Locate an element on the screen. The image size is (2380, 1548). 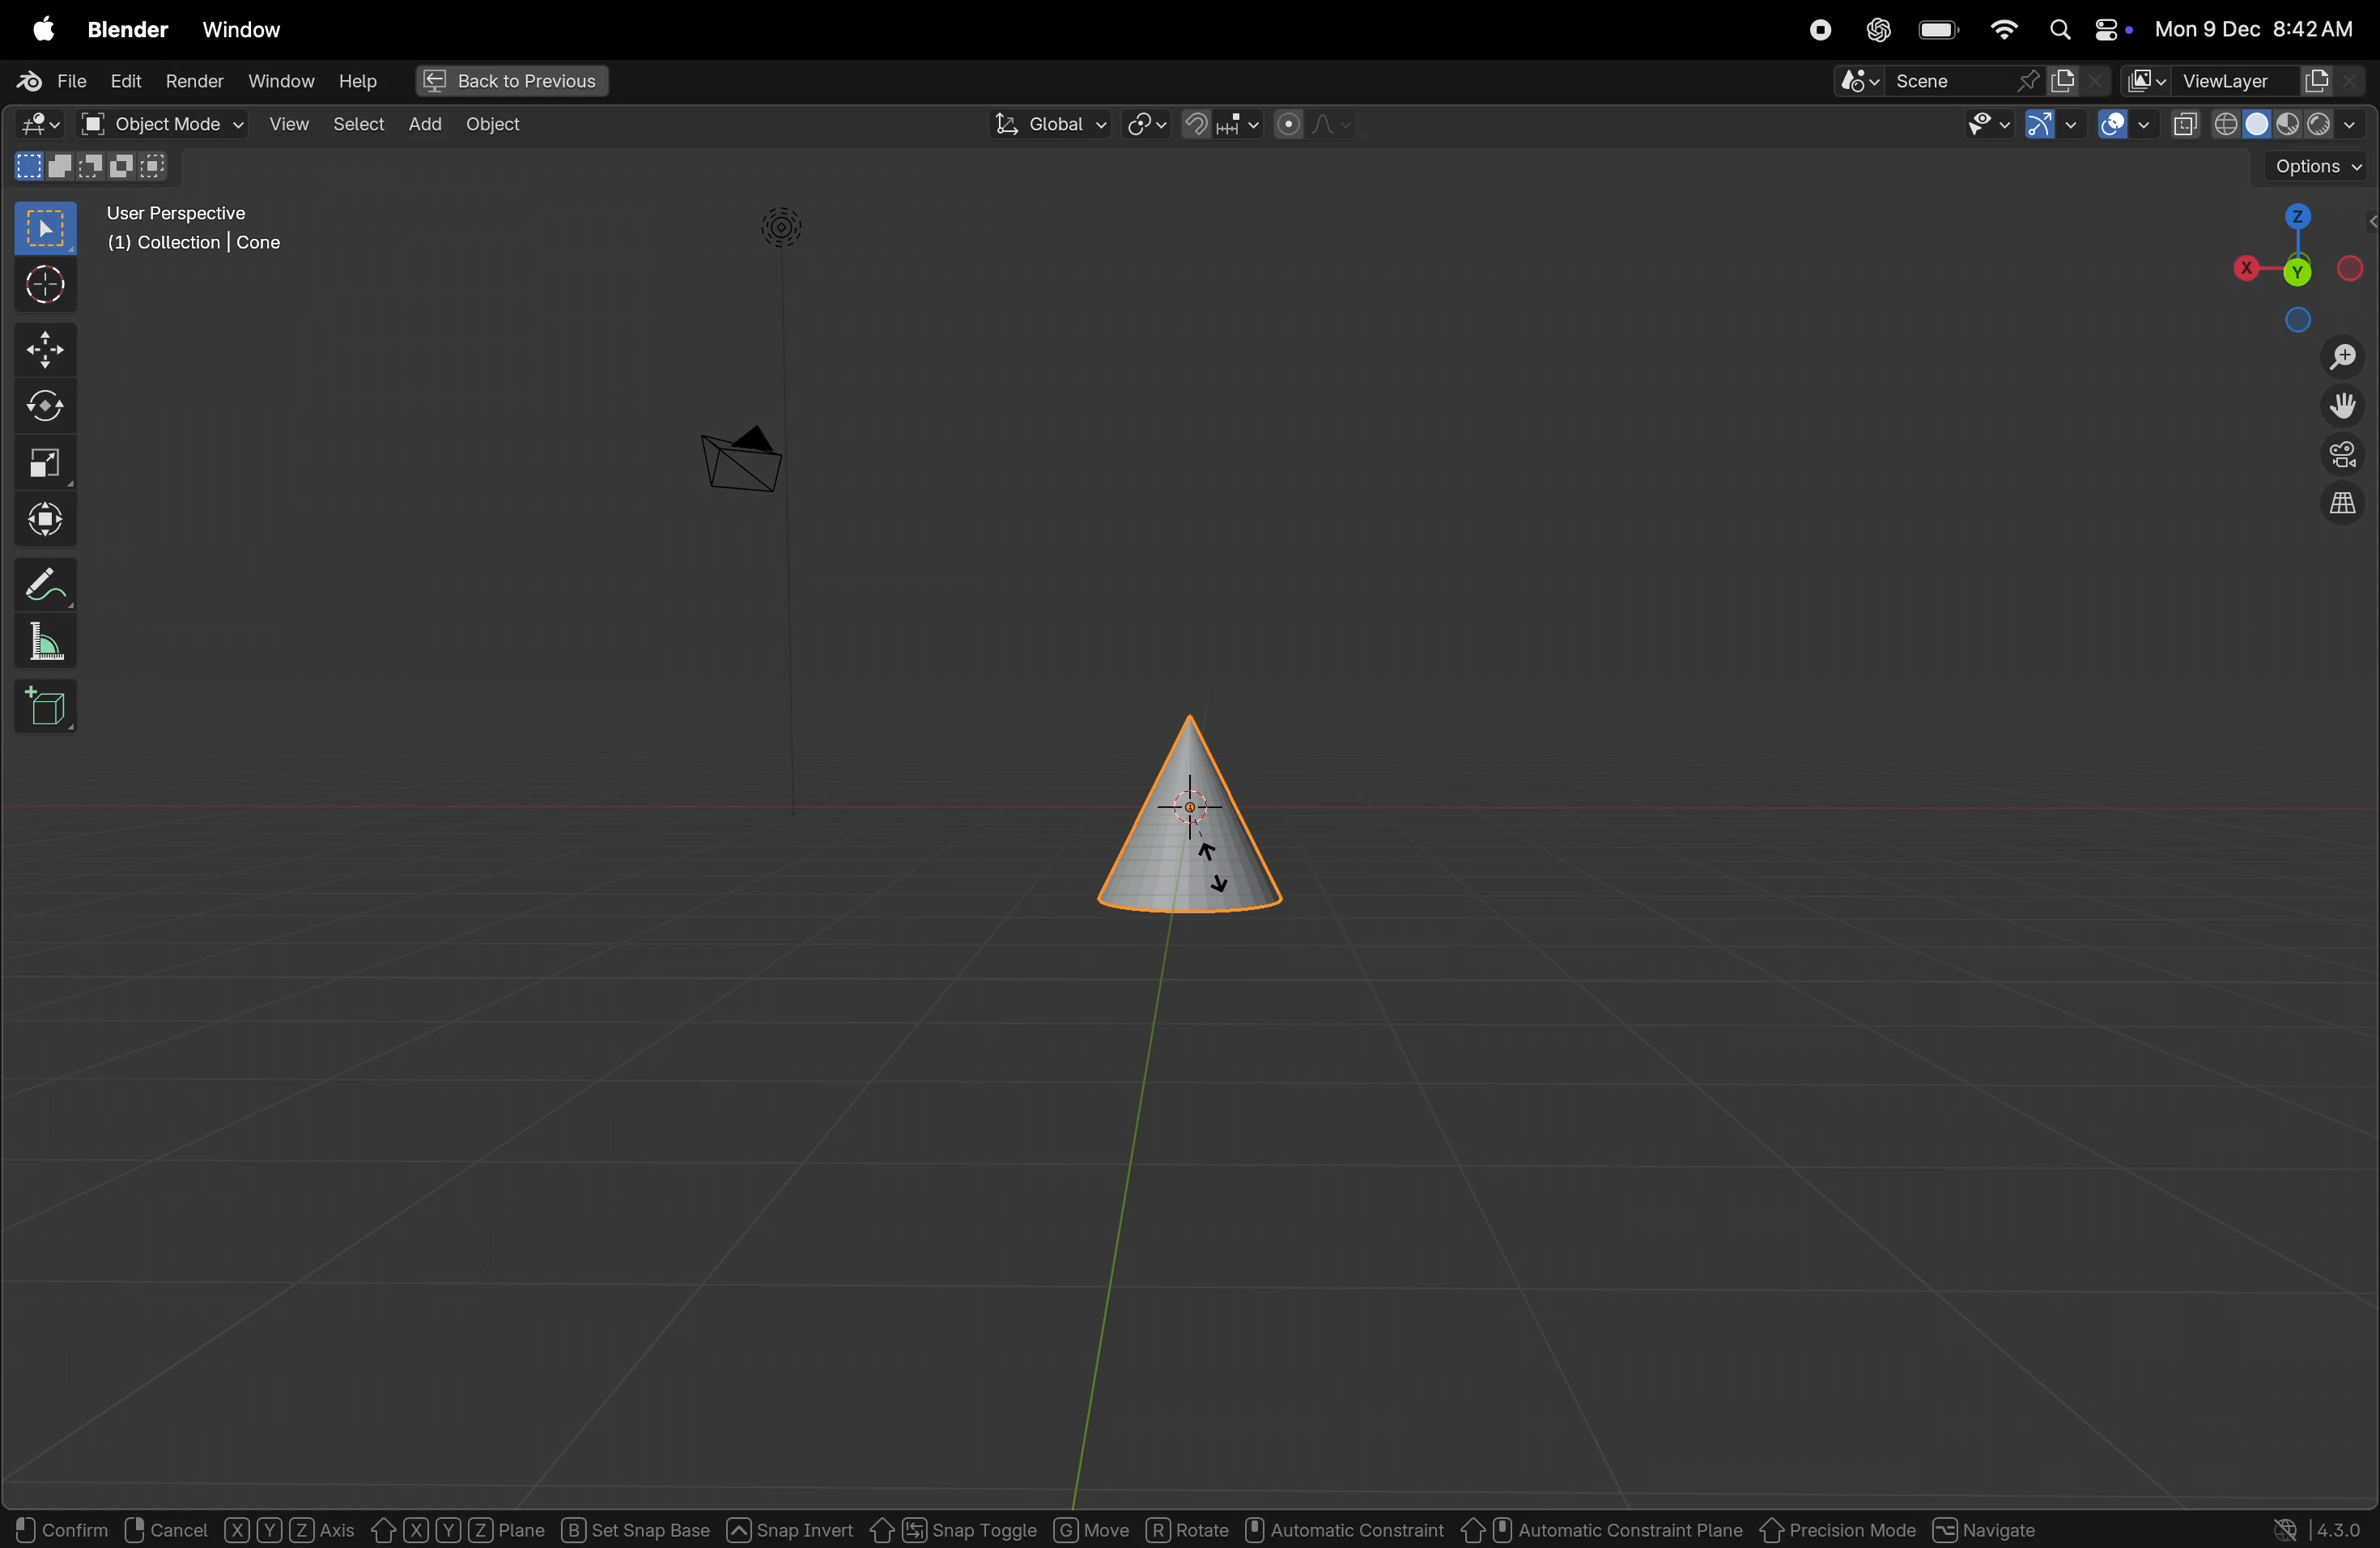
object mode is located at coordinates (161, 124).